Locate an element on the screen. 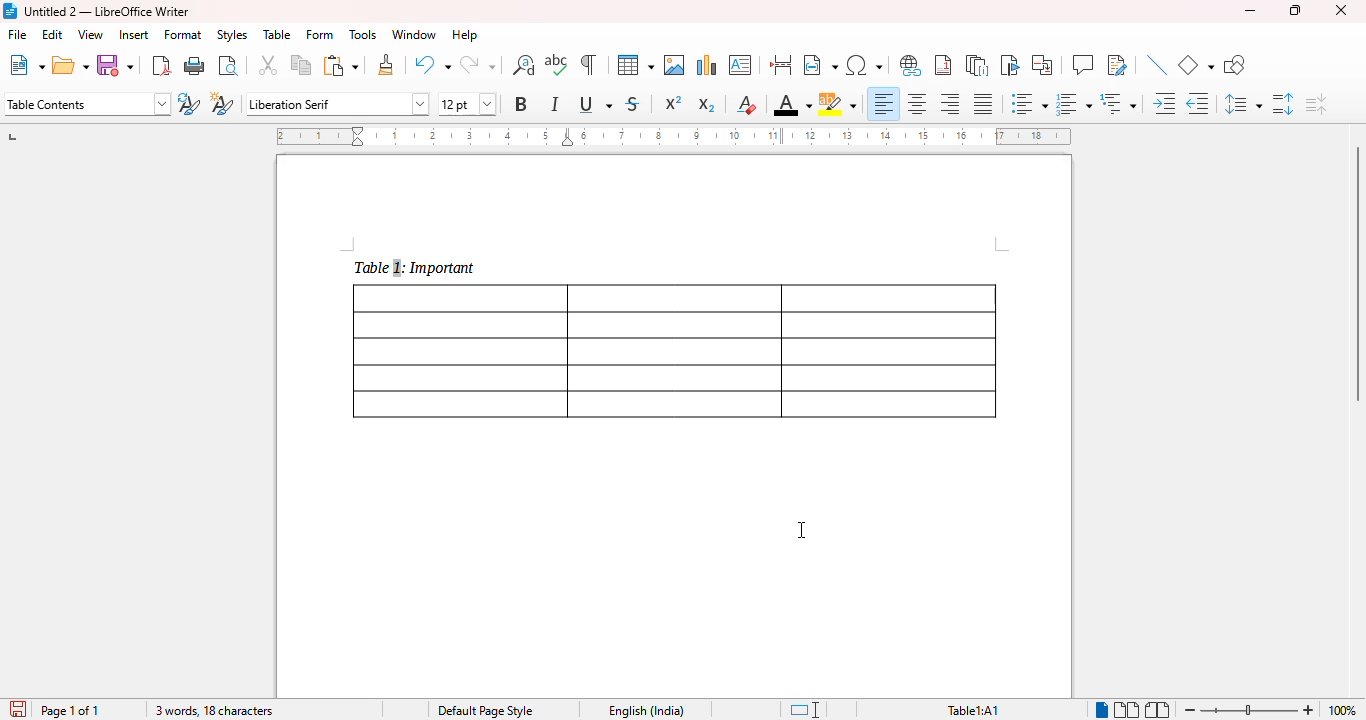 The image size is (1366, 720). single-page view is located at coordinates (1103, 710).